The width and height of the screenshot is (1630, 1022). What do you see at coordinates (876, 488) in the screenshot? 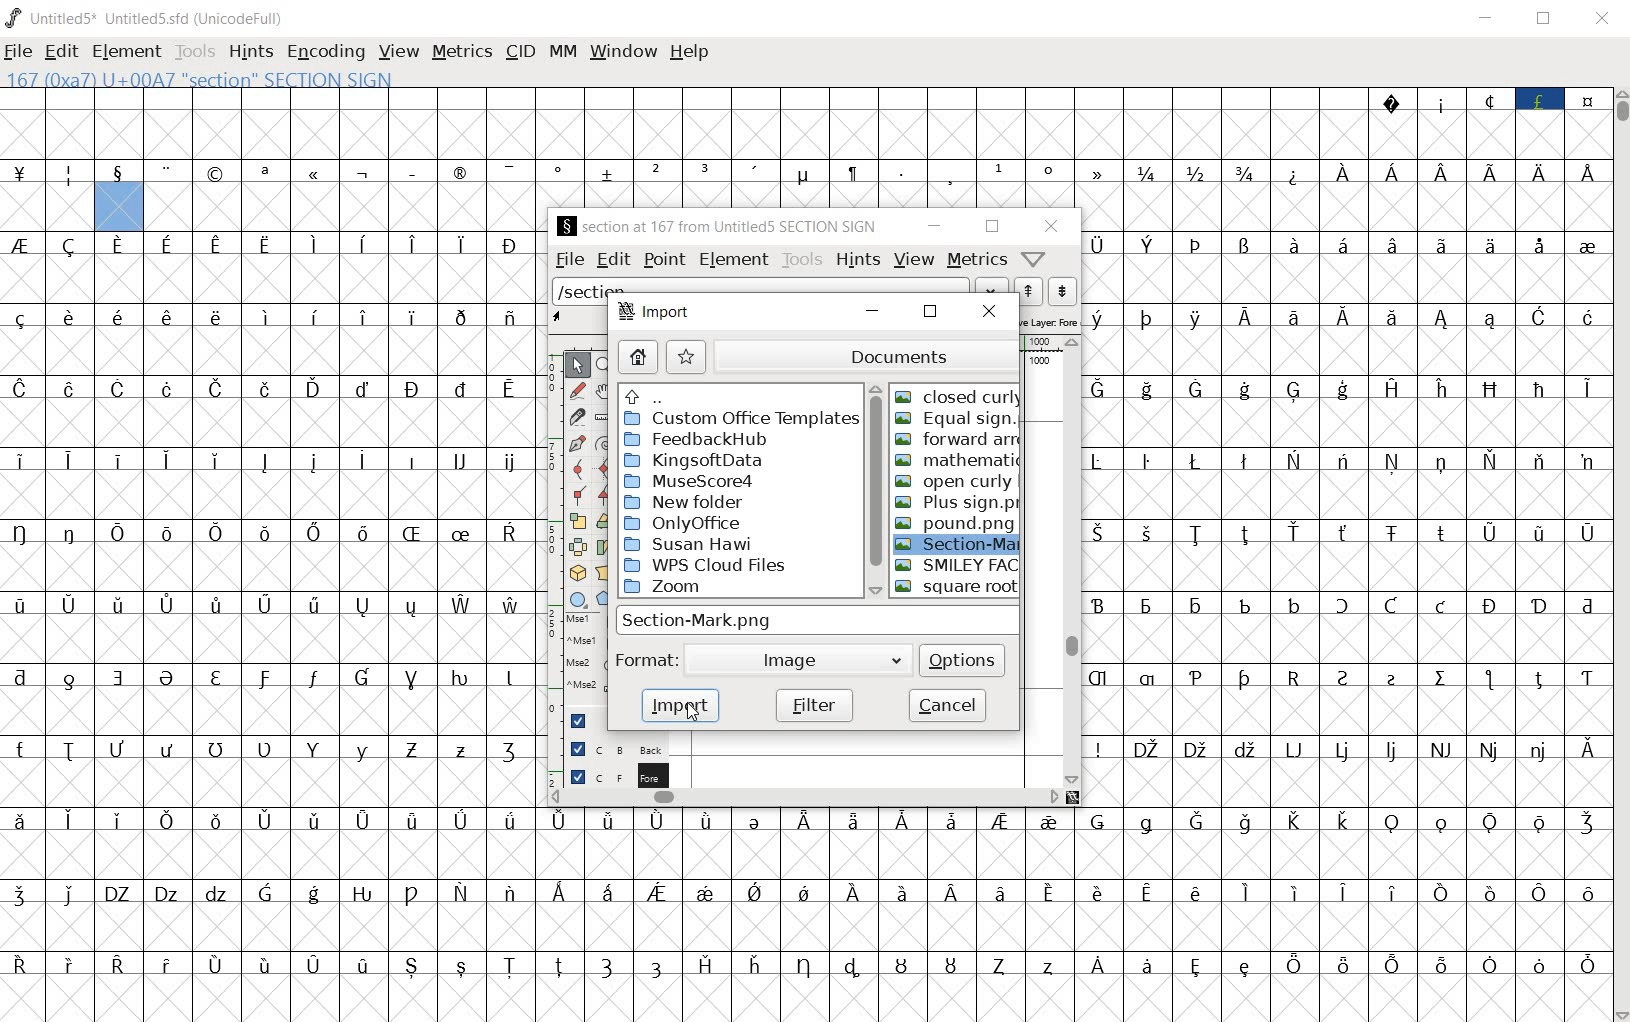
I see `scrollbar` at bounding box center [876, 488].